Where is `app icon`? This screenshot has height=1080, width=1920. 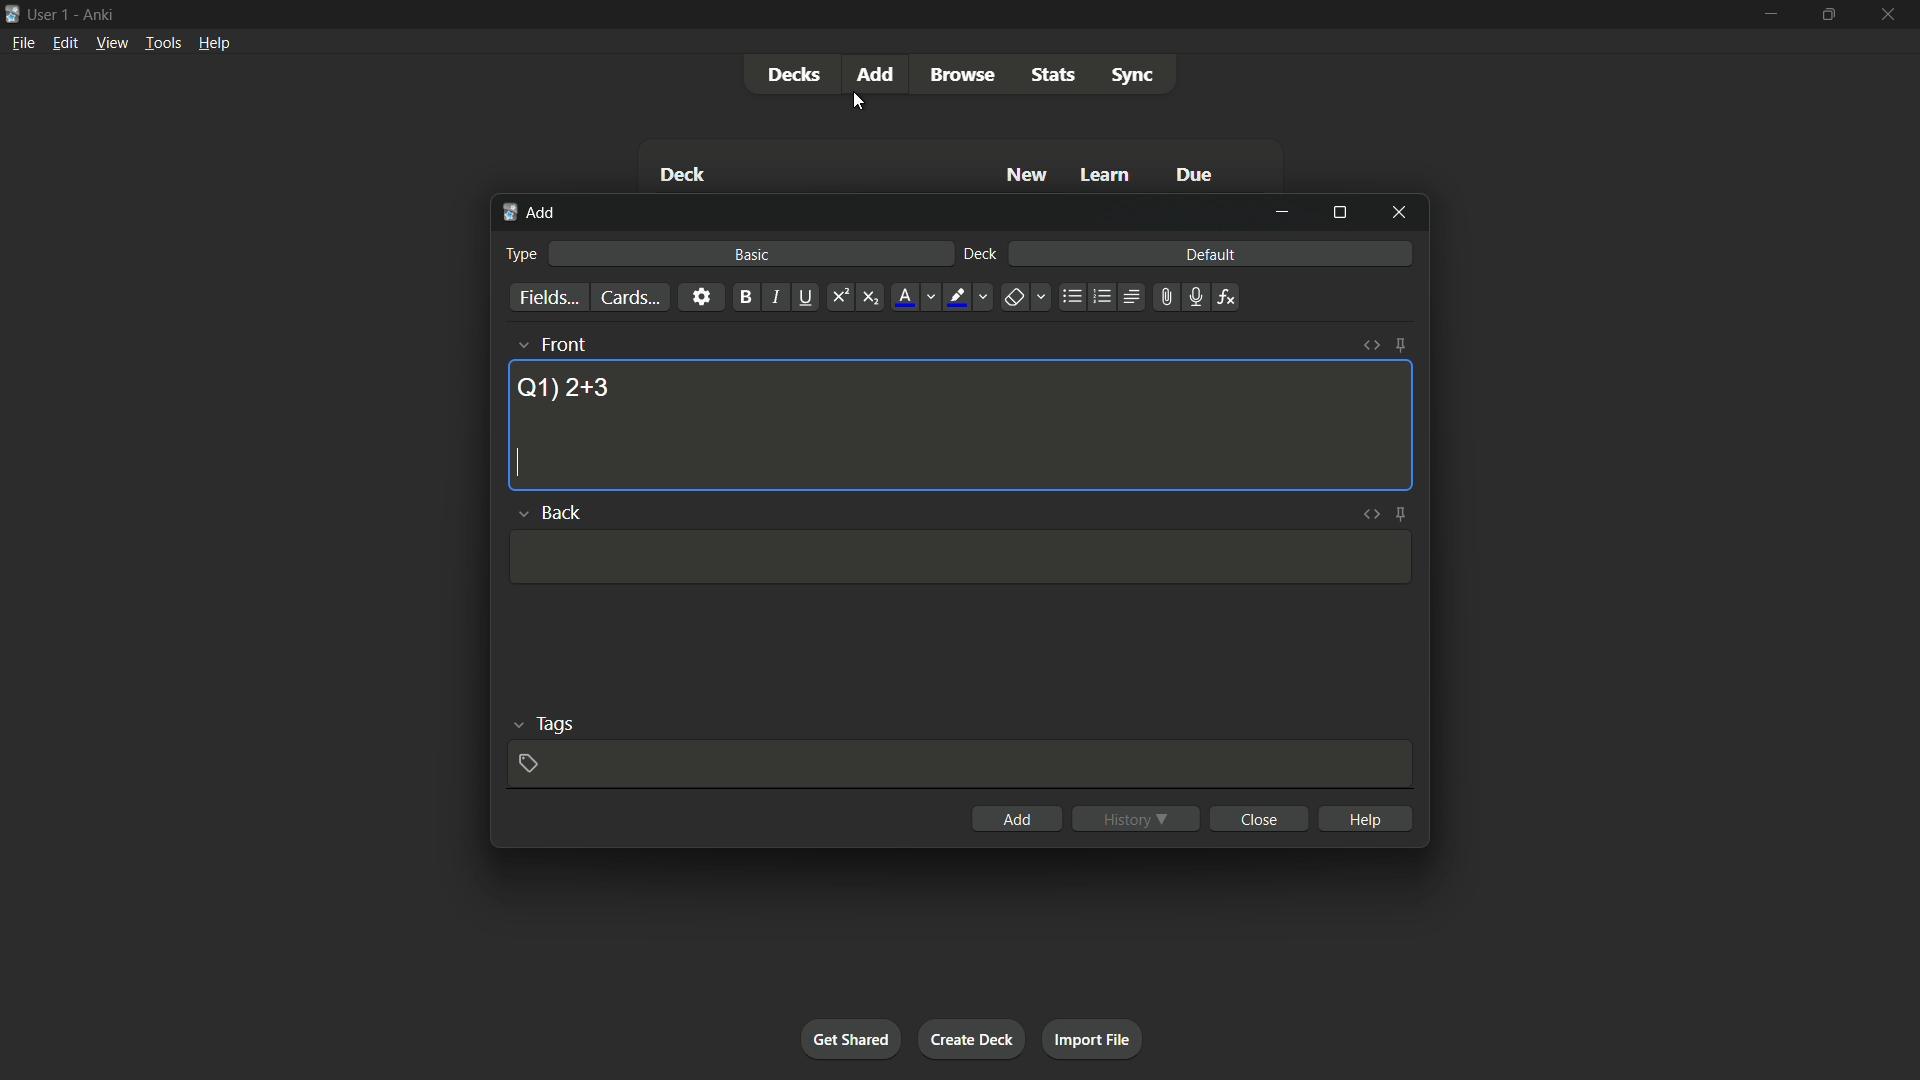
app icon is located at coordinates (12, 12).